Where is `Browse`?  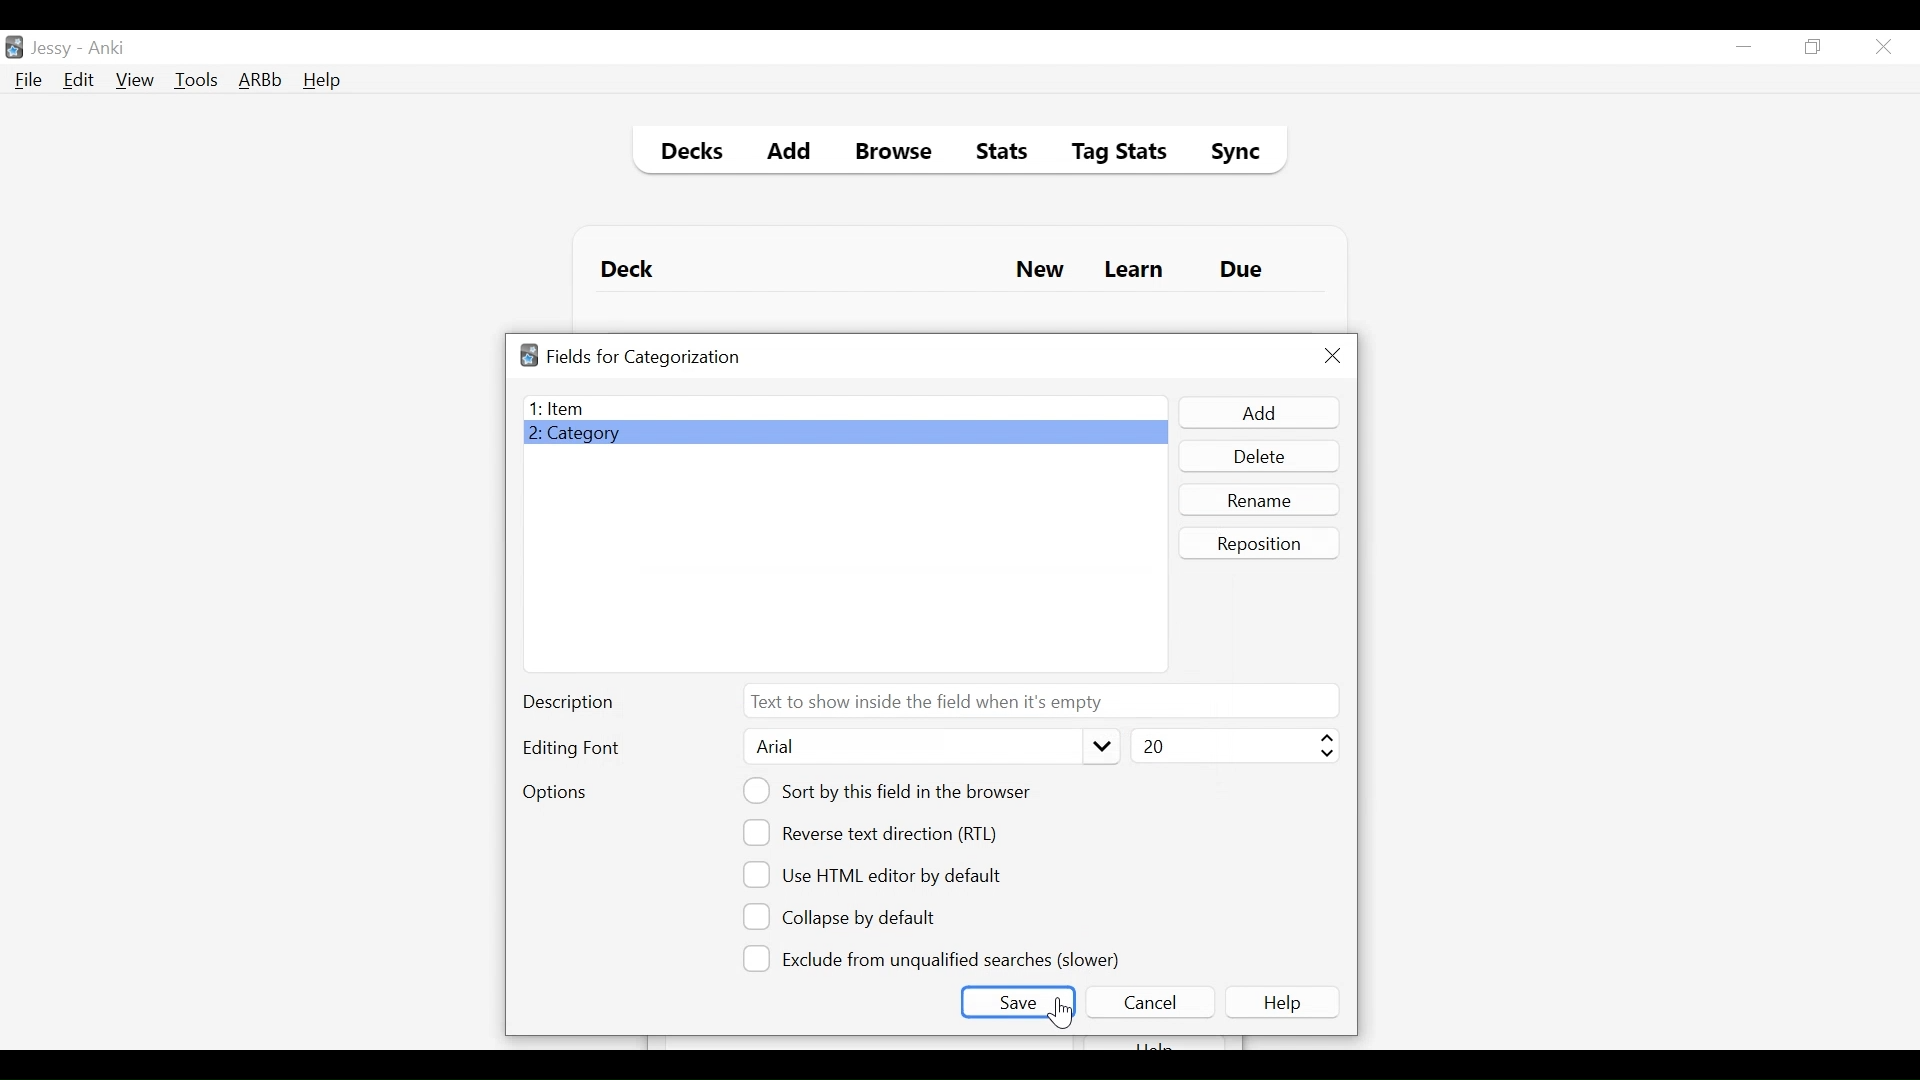 Browse is located at coordinates (897, 154).